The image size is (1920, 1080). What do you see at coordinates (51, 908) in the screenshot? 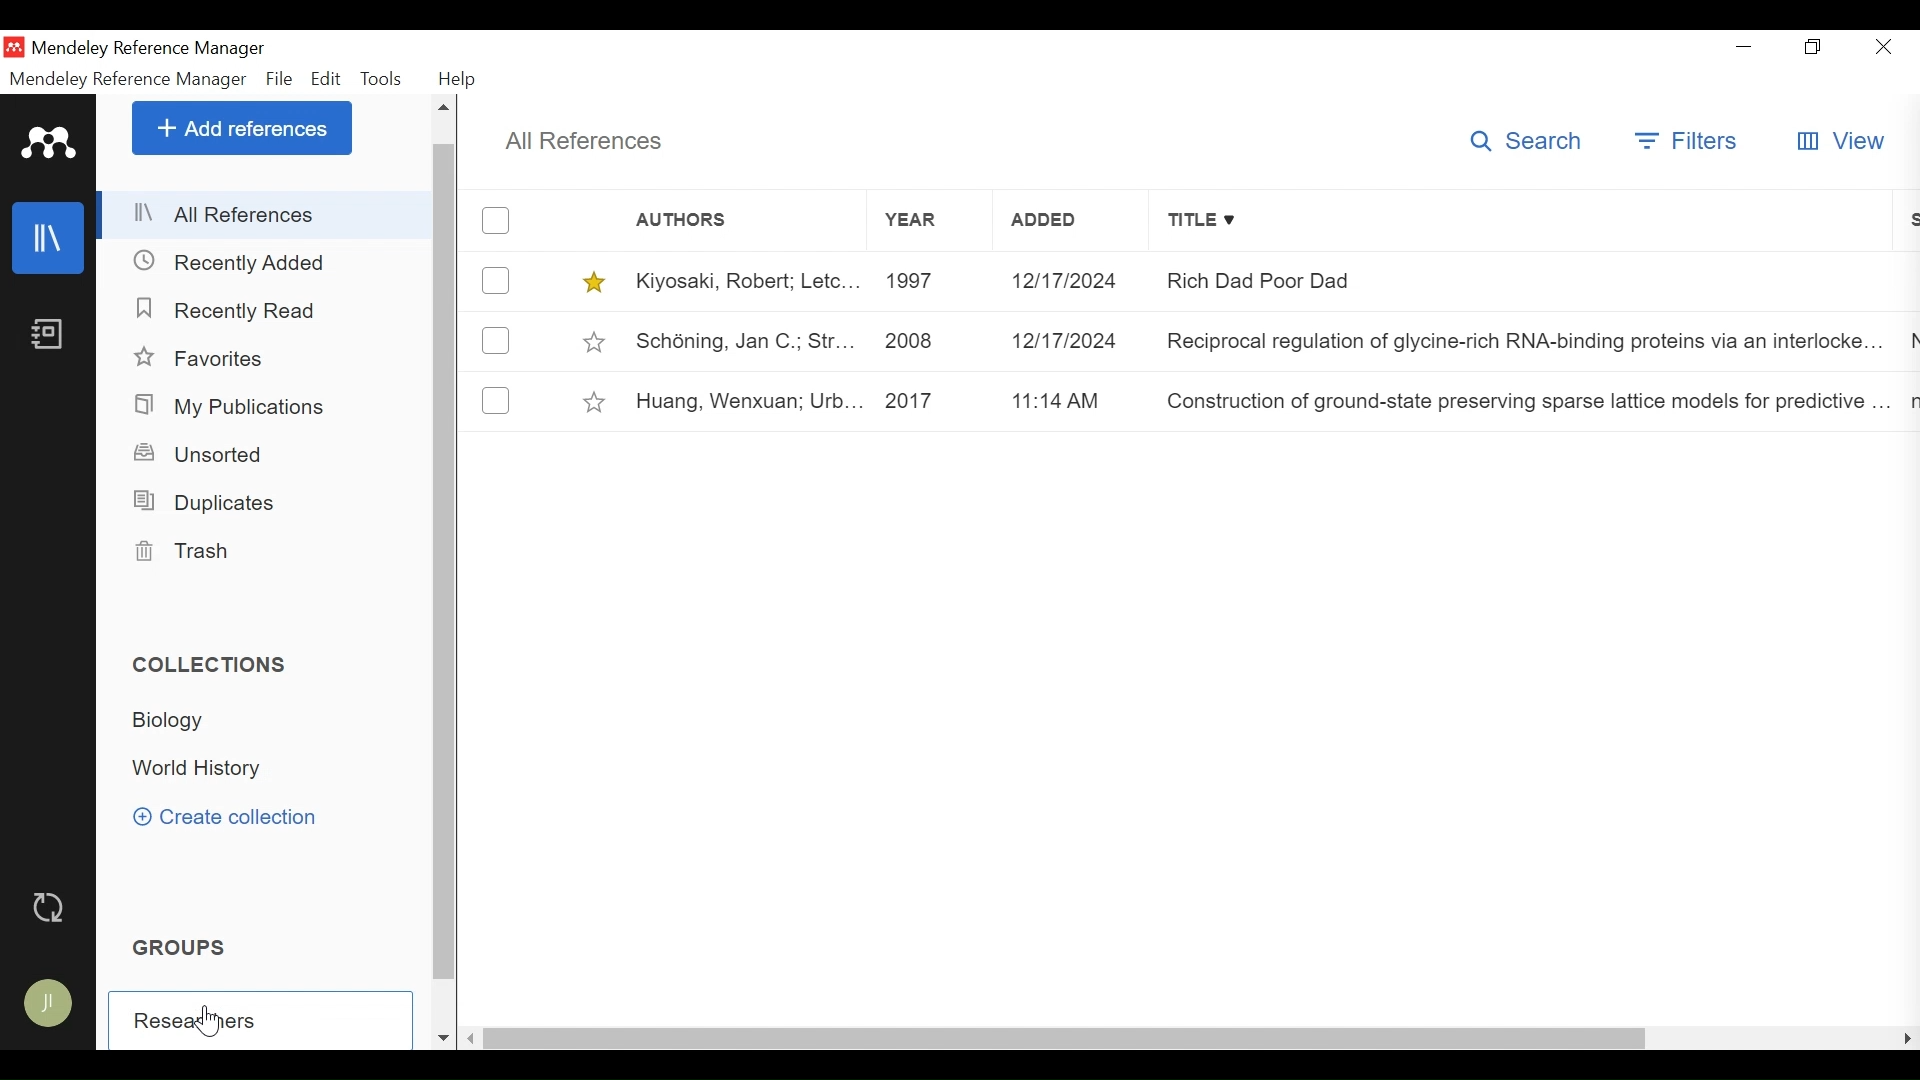
I see `Sync` at bounding box center [51, 908].